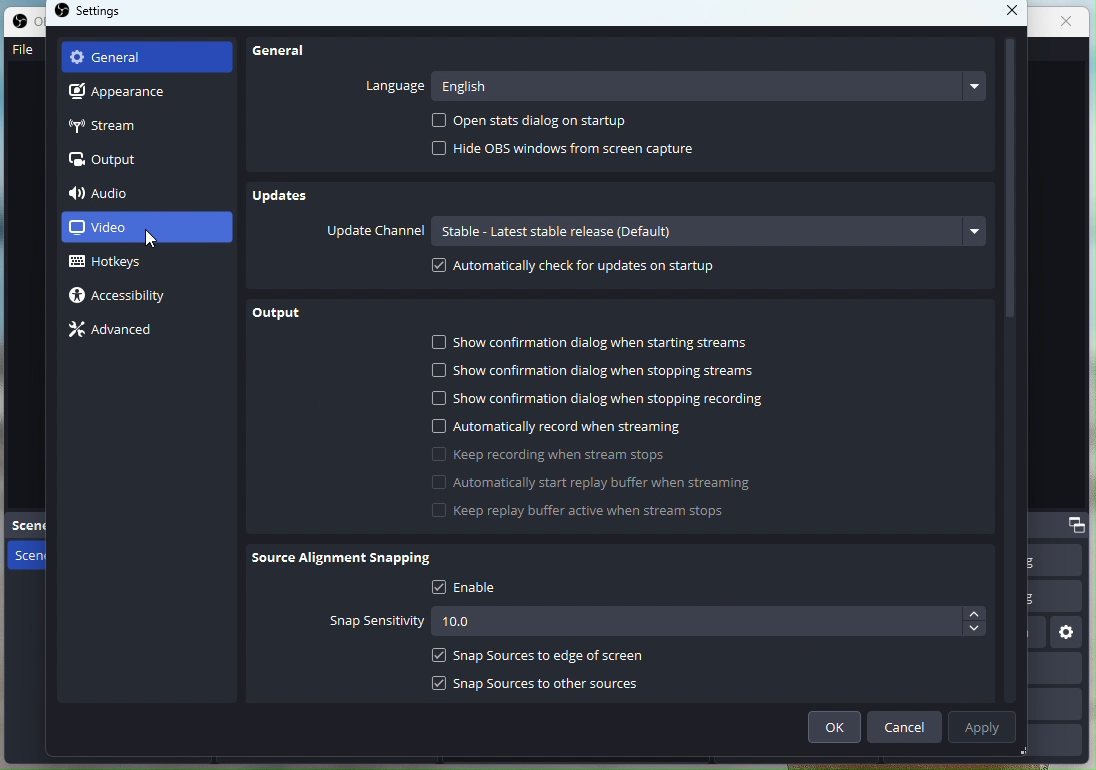 The width and height of the screenshot is (1096, 770). What do you see at coordinates (560, 427) in the screenshot?
I see `Automatically record when streaming` at bounding box center [560, 427].